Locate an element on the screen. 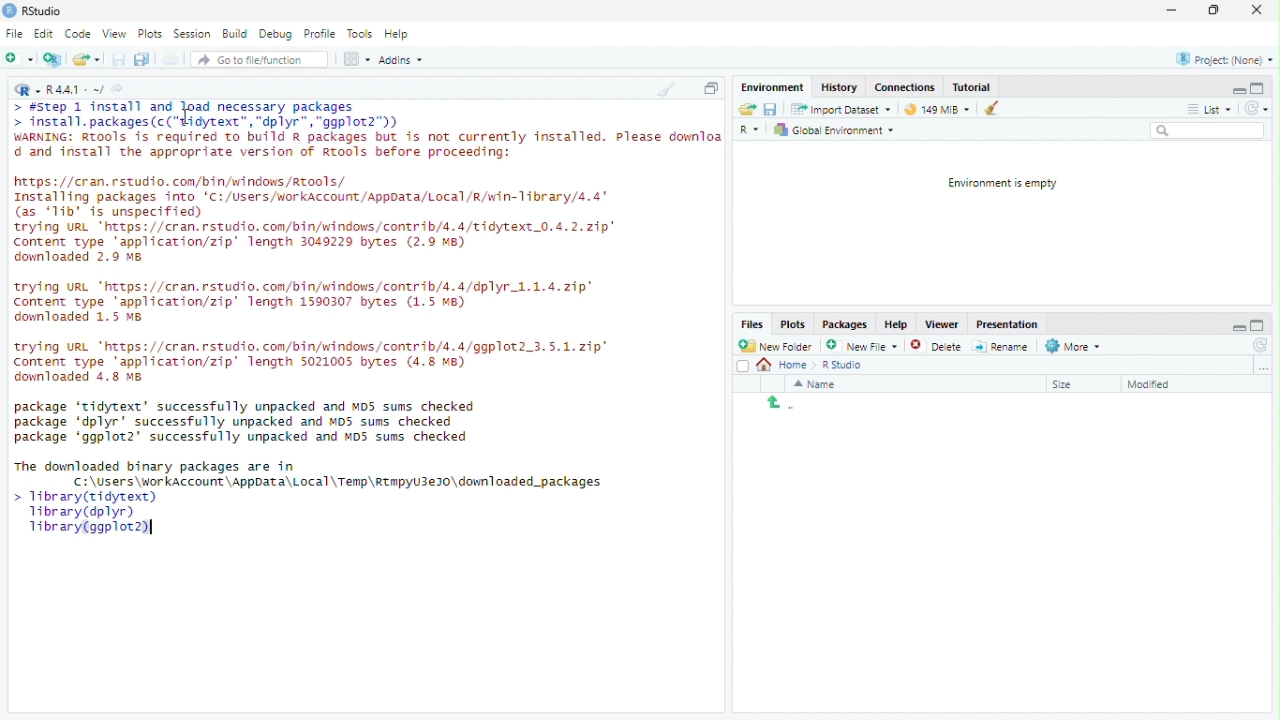 This screenshot has height=720, width=1280. trying URL “https://cran.rstudio.com/bin/windows/contrib/4.4/dplyr_1.1.4.zip"
Content type 'application/zip’ length 1590307 bytes (1.5 MB)
downloaded 1.5 MB is located at coordinates (310, 303).